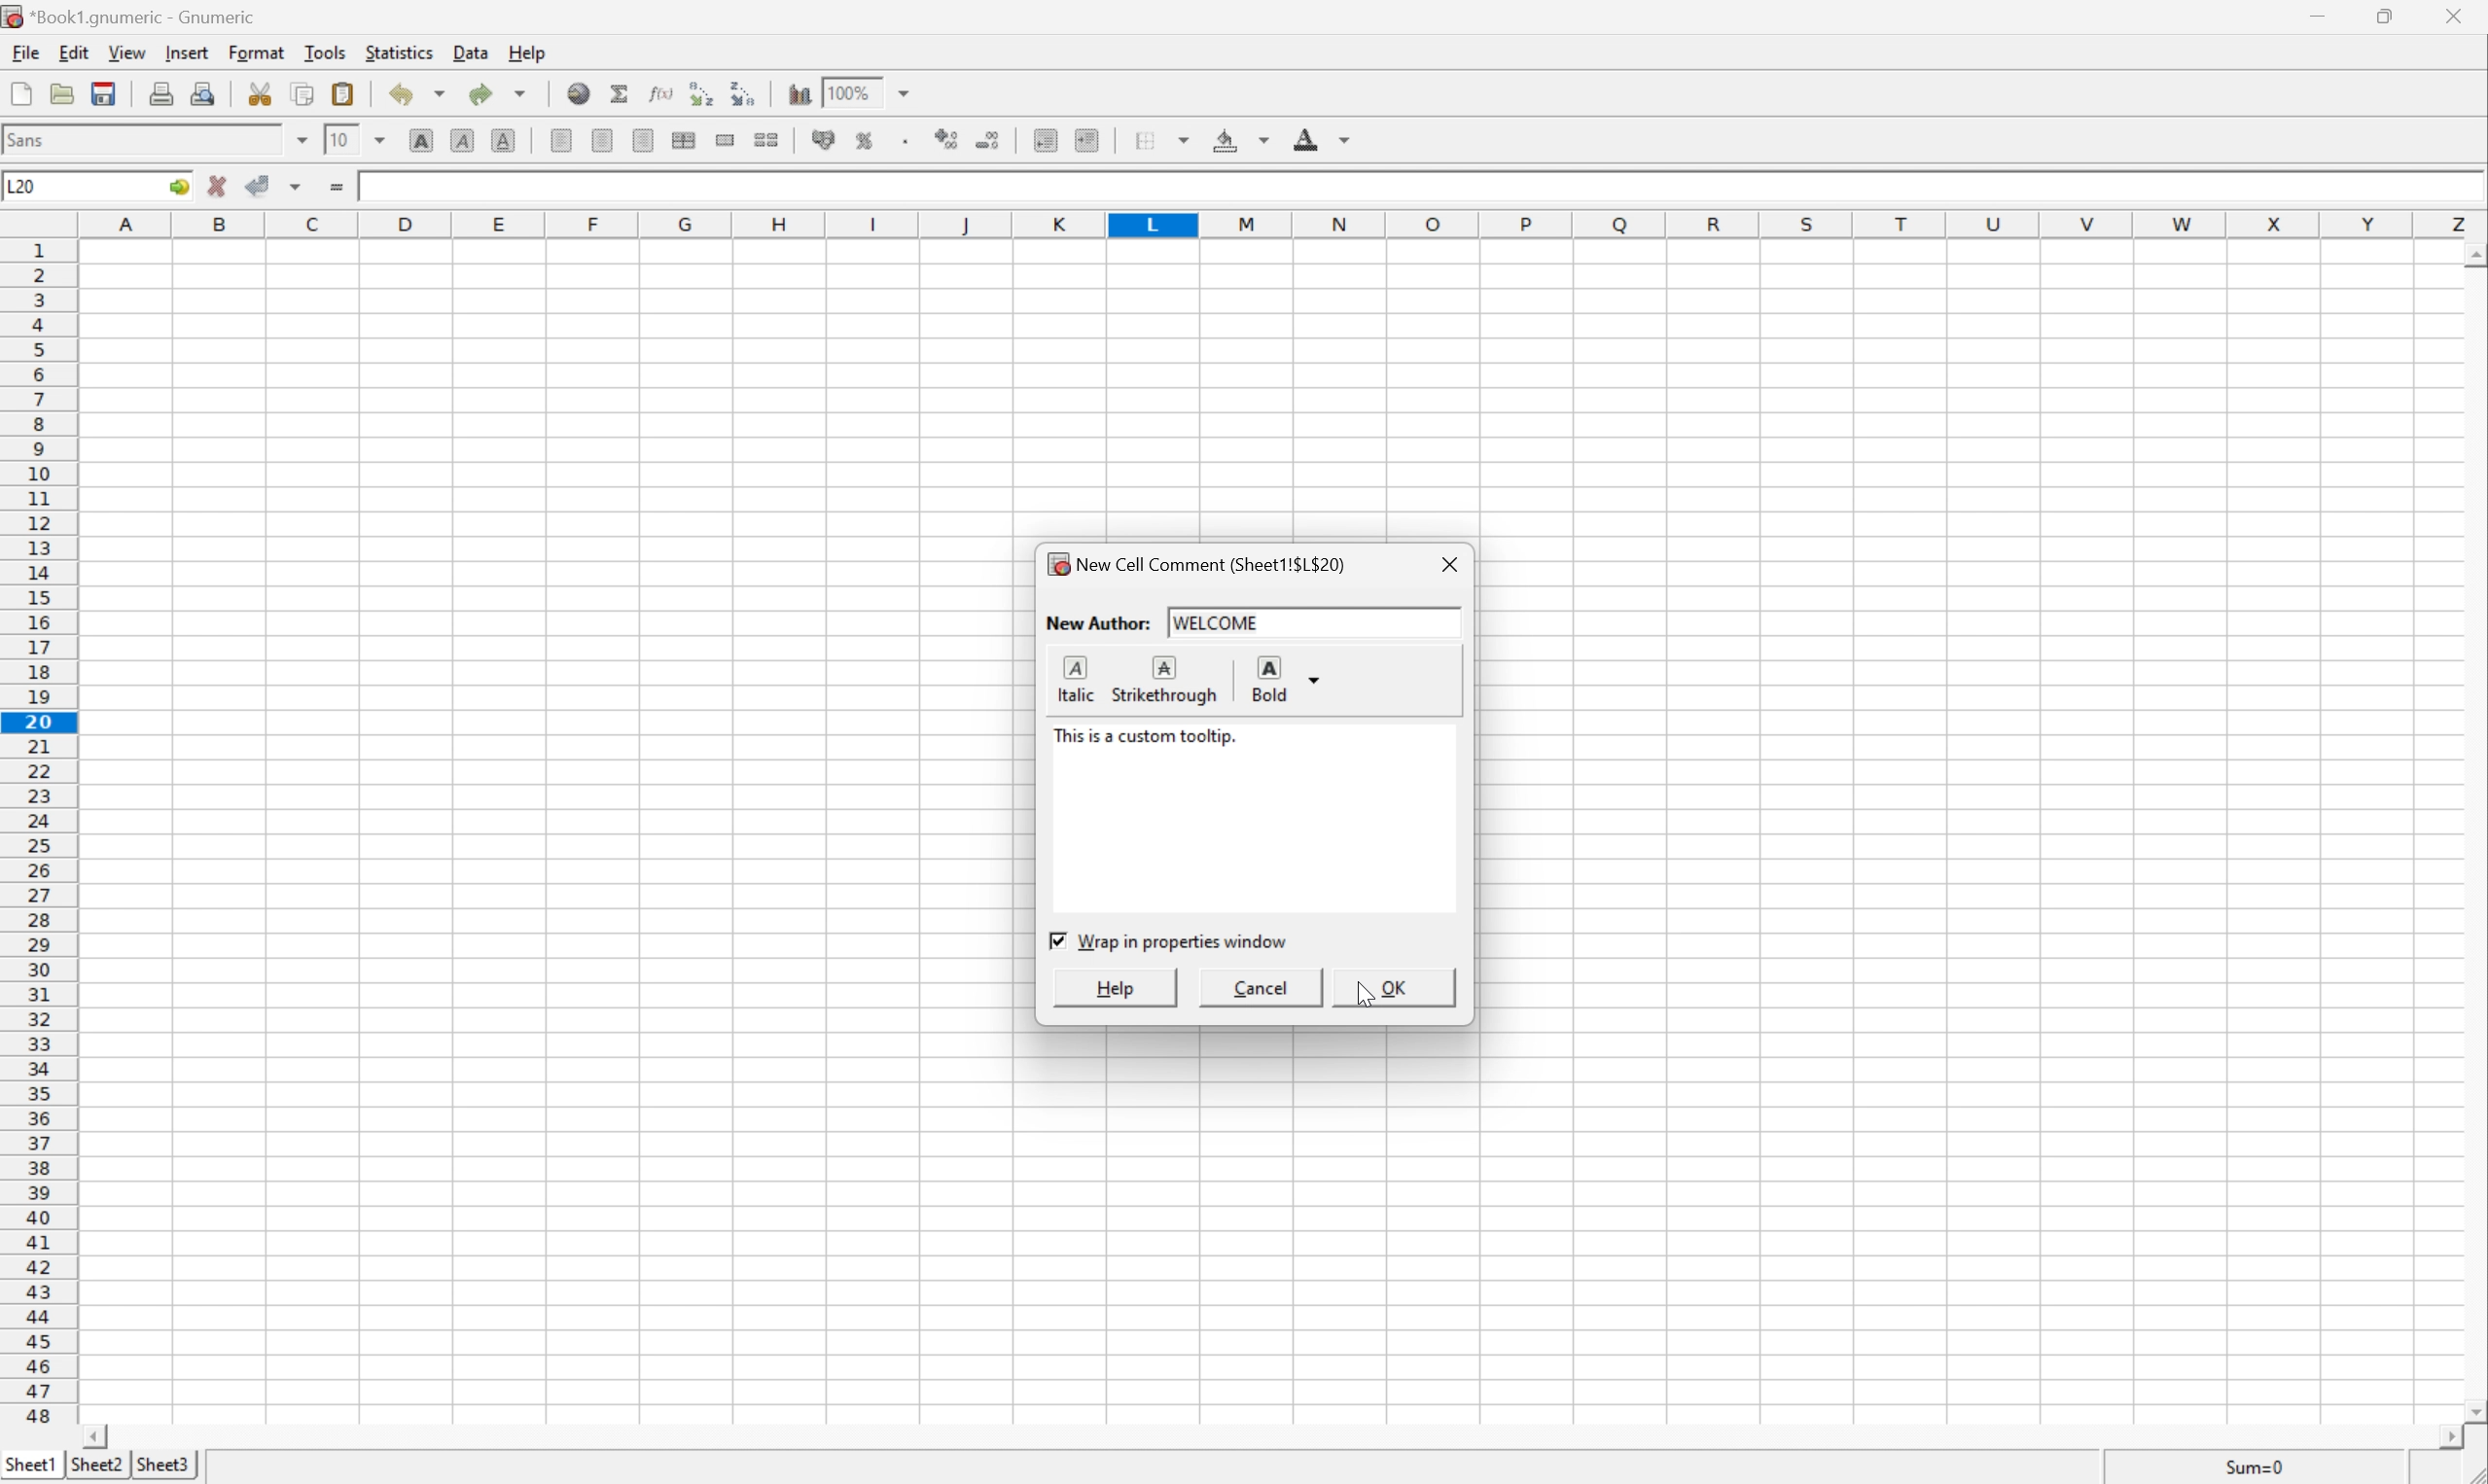 The image size is (2488, 1484). What do you see at coordinates (1146, 738) in the screenshot?
I see `This is a comment tooltip.` at bounding box center [1146, 738].